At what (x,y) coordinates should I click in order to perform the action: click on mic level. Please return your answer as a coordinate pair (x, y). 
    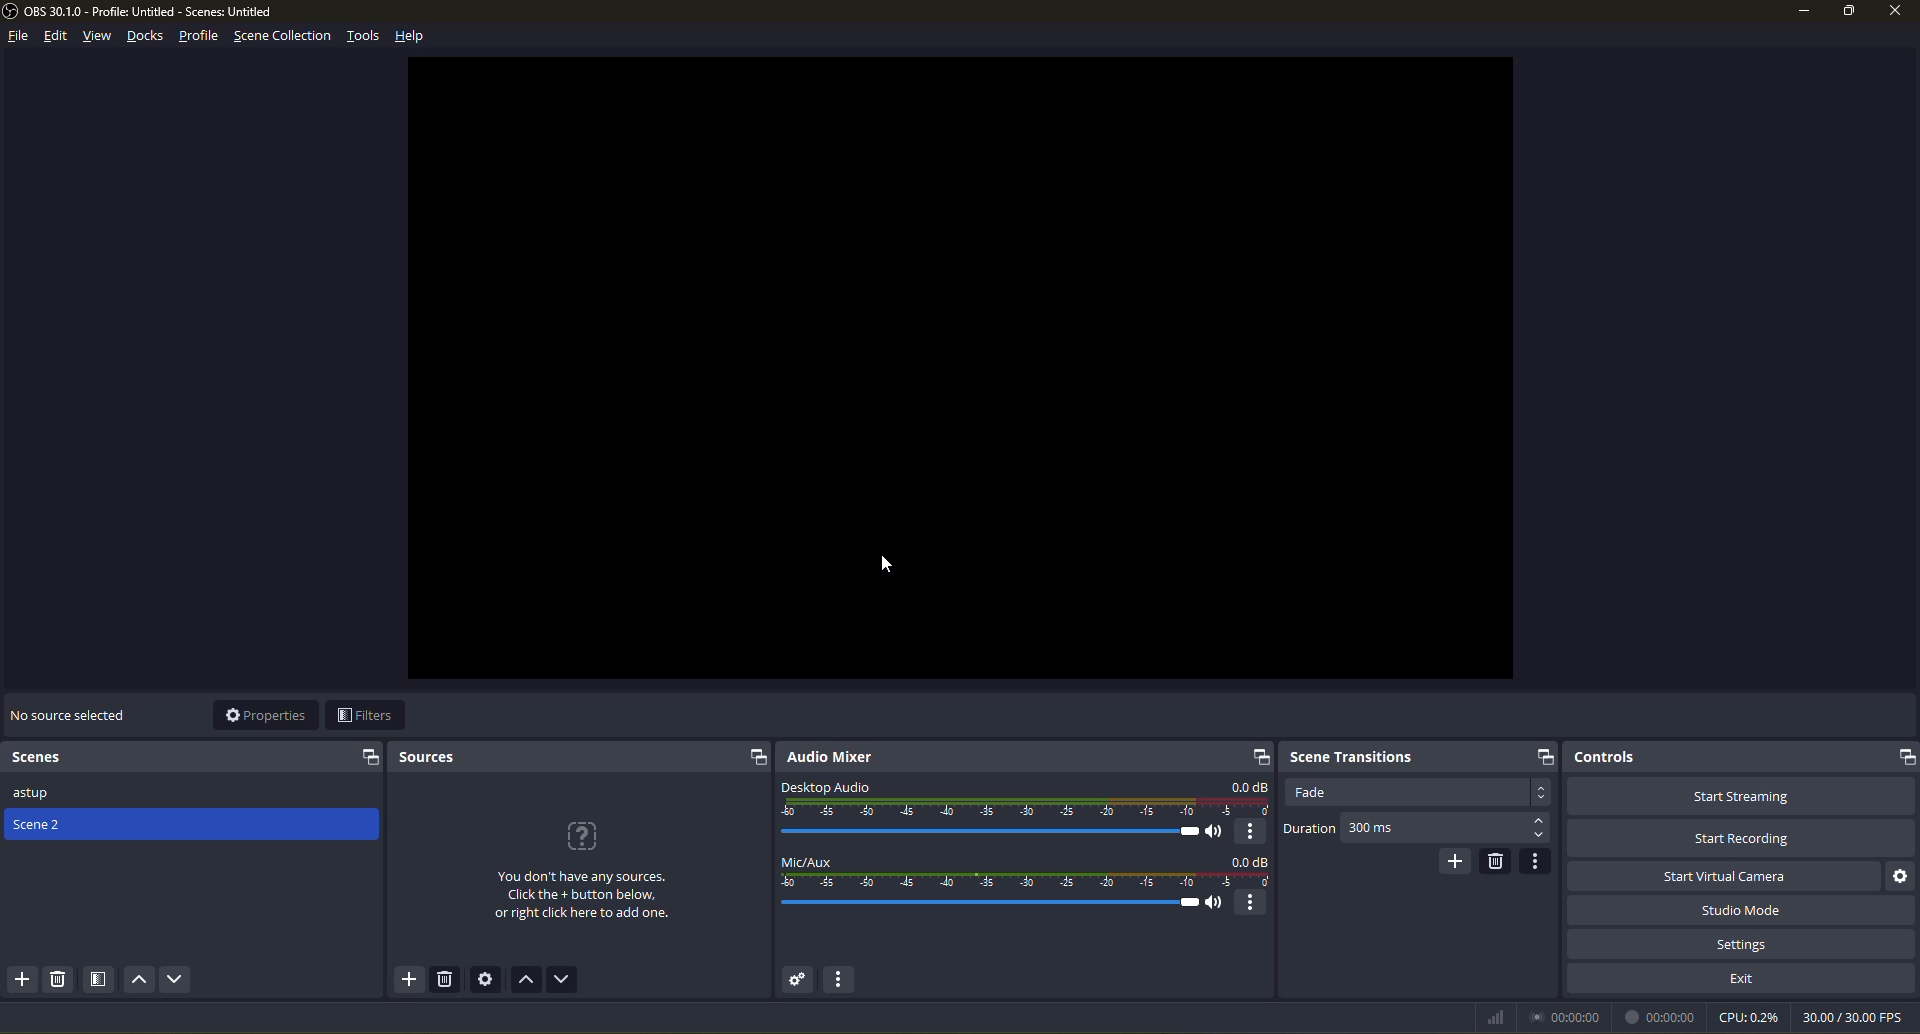
    Looking at the image, I should click on (1028, 880).